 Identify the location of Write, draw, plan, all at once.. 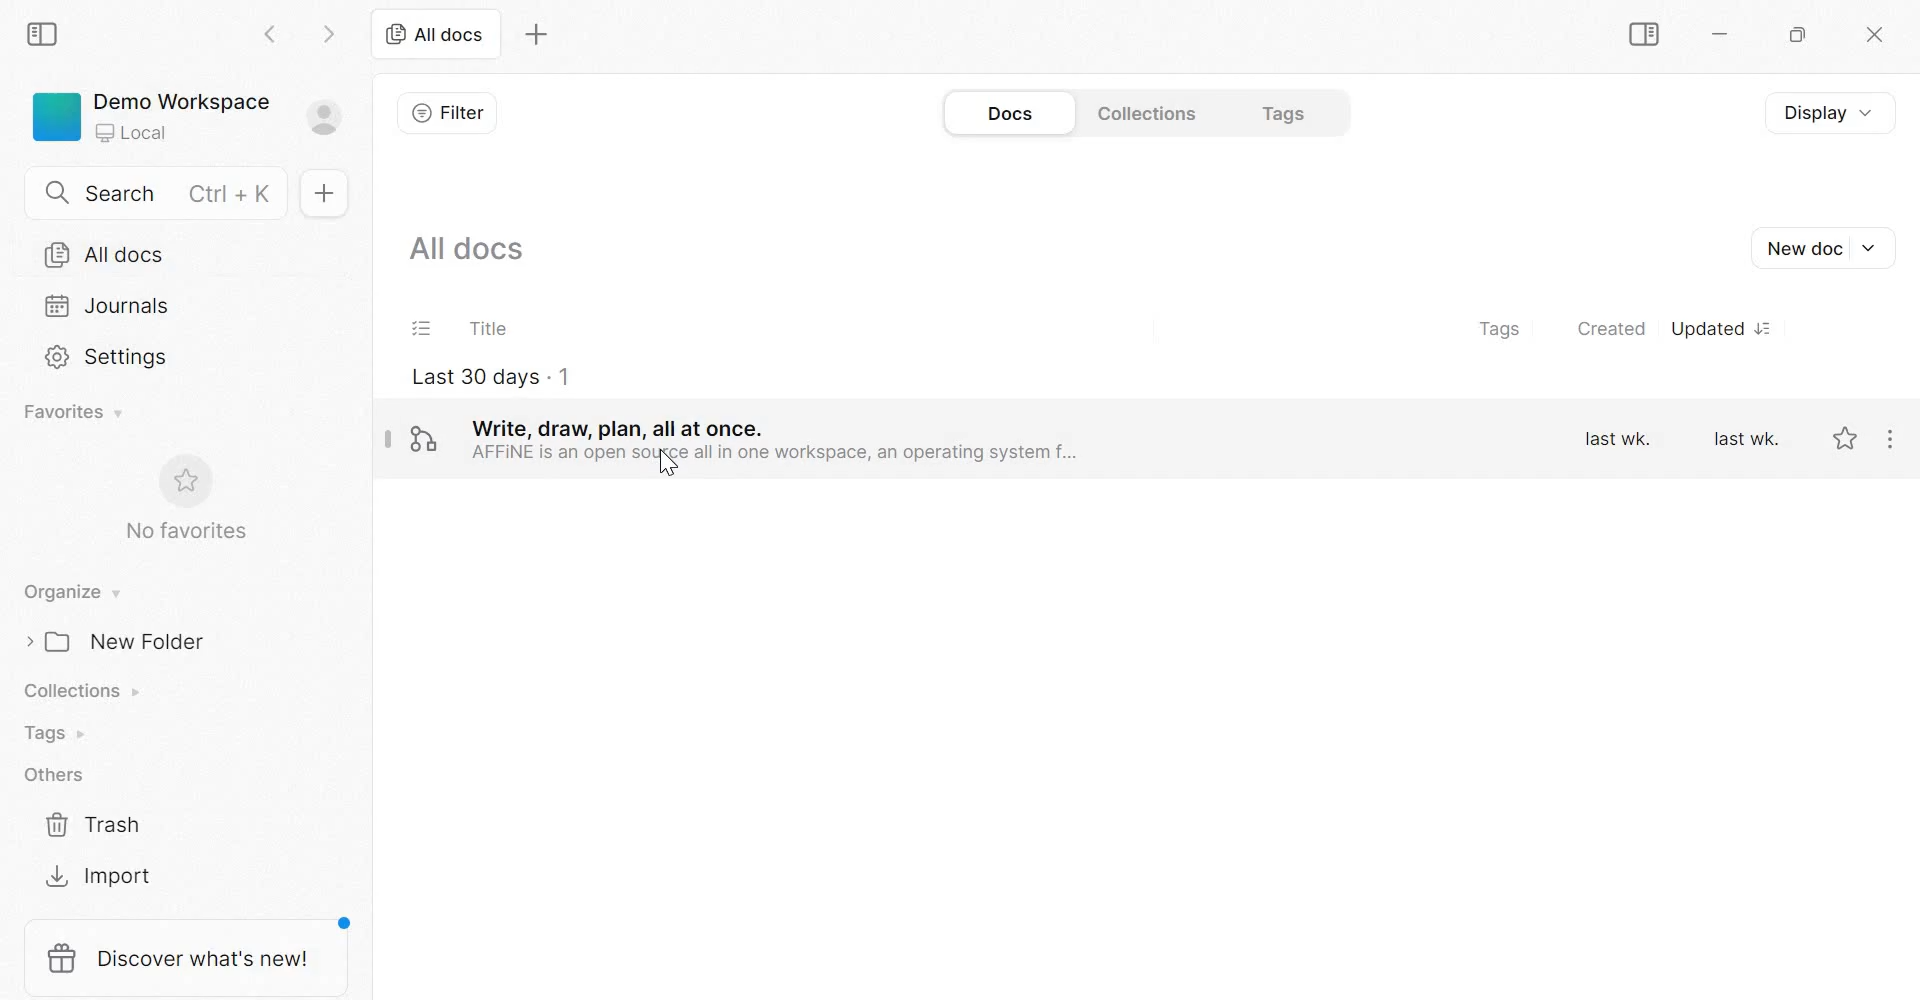
(775, 438).